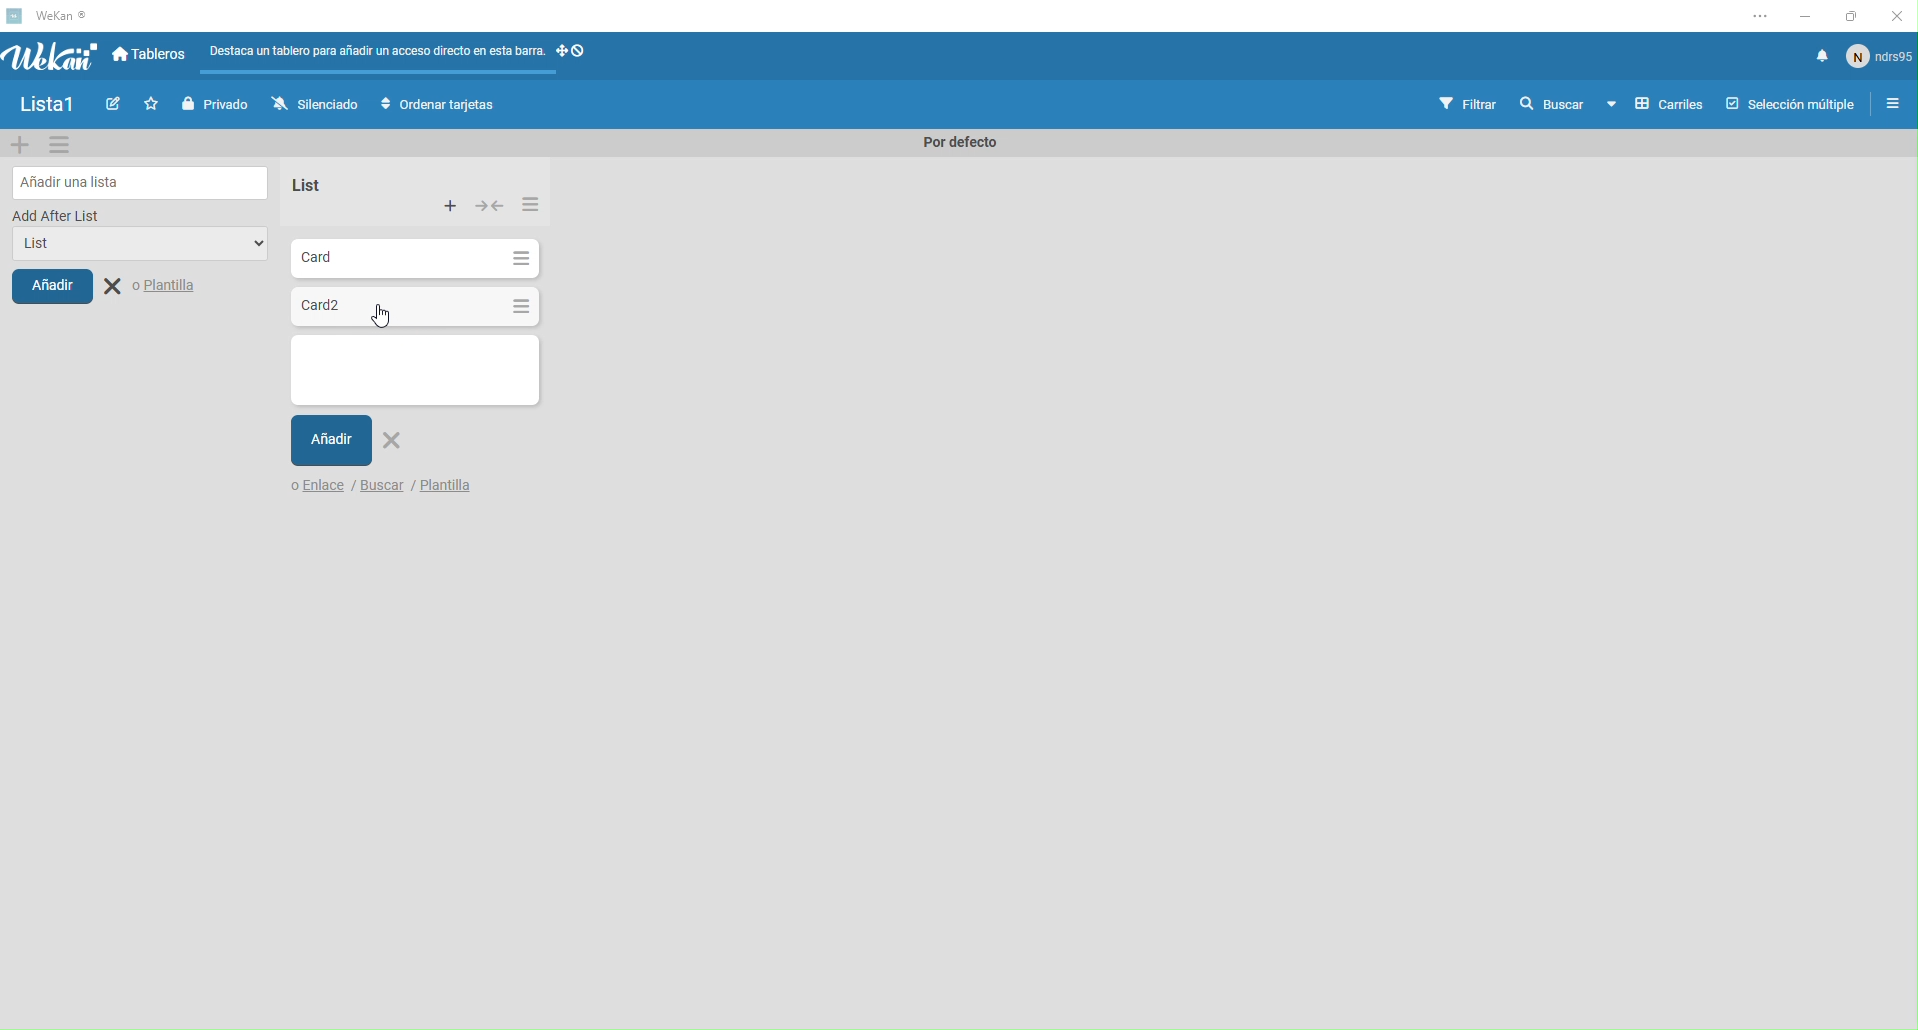  What do you see at coordinates (363, 492) in the screenshot?
I see `© Enlace / Buscar / Plantilla` at bounding box center [363, 492].